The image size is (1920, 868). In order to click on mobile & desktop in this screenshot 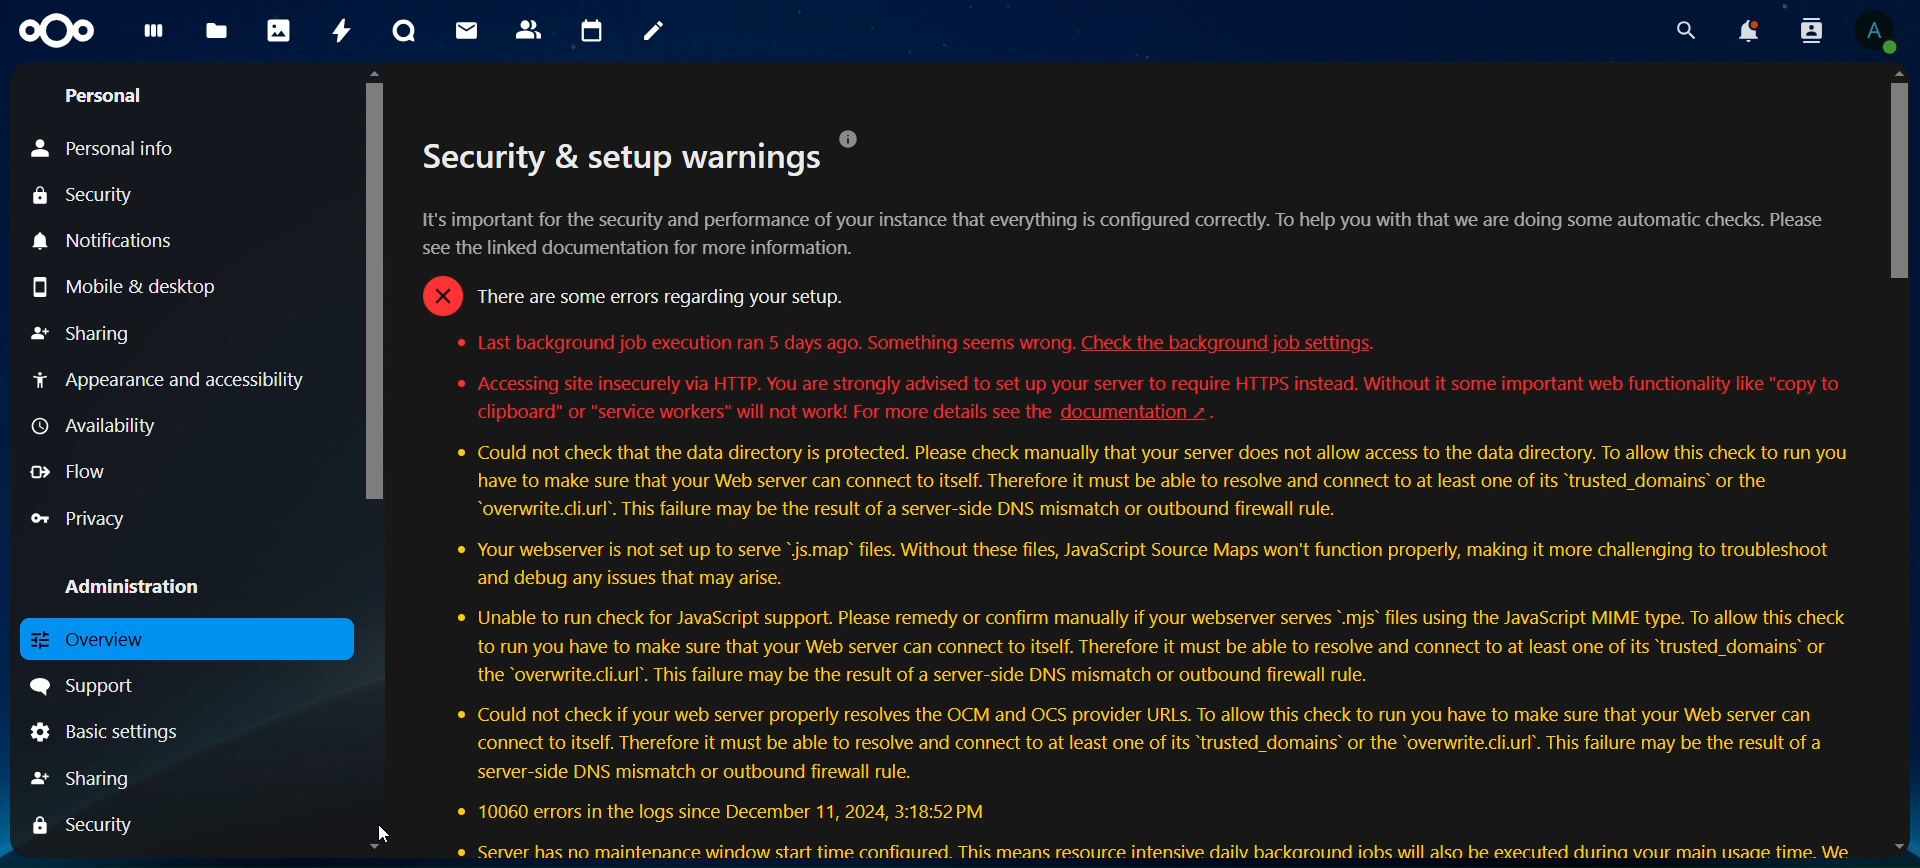, I will do `click(125, 291)`.